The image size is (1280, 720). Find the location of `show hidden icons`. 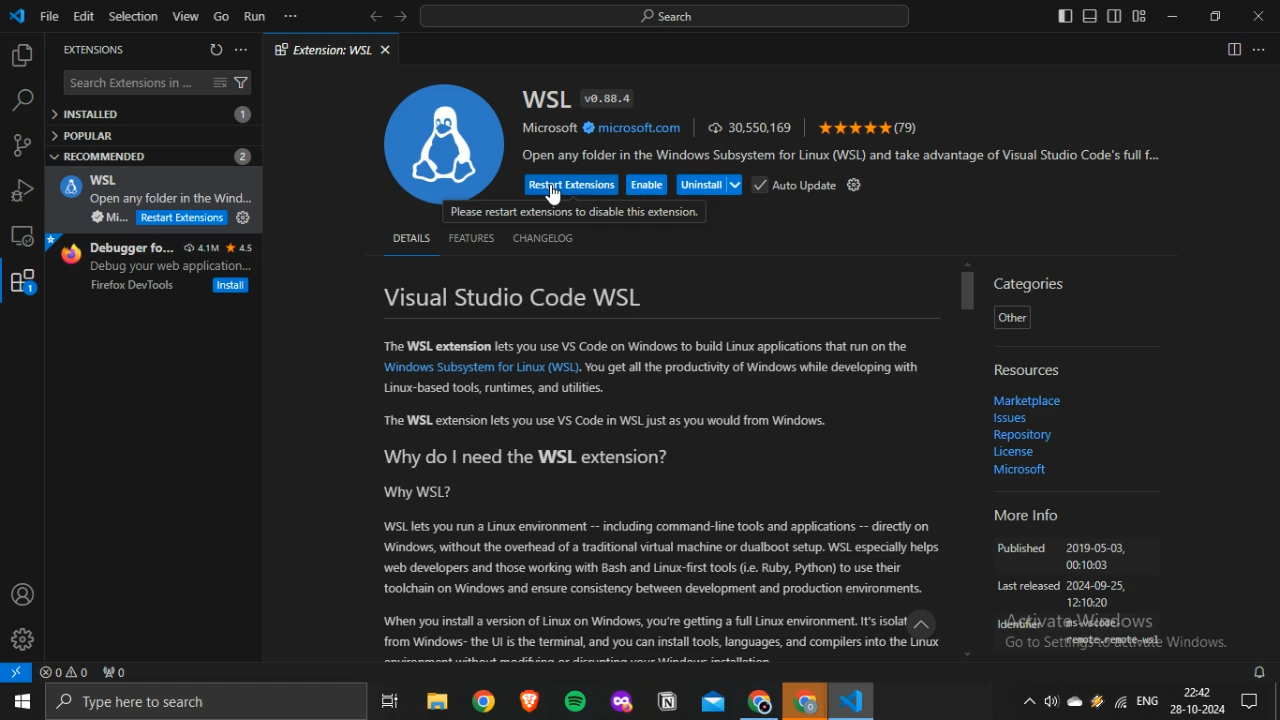

show hidden icons is located at coordinates (1028, 700).